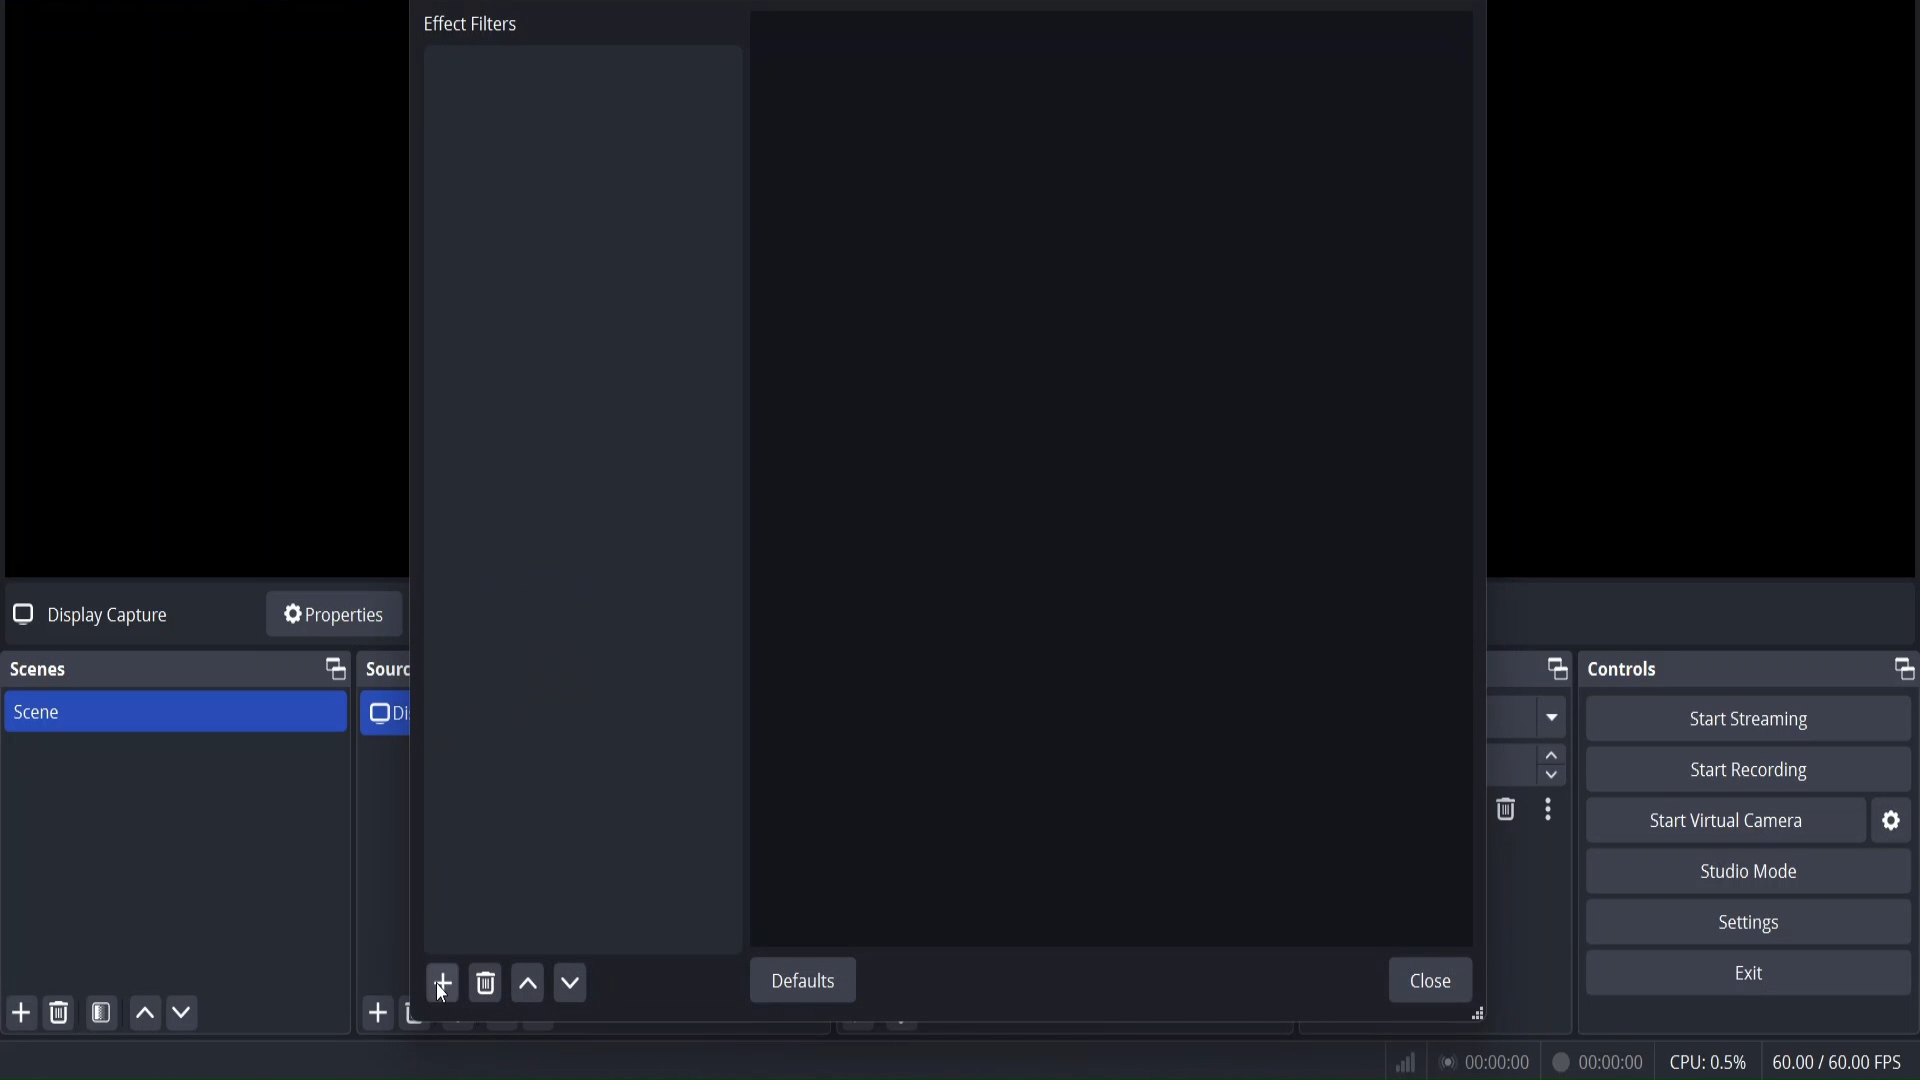 This screenshot has height=1080, width=1920. I want to click on scenes, so click(39, 670).